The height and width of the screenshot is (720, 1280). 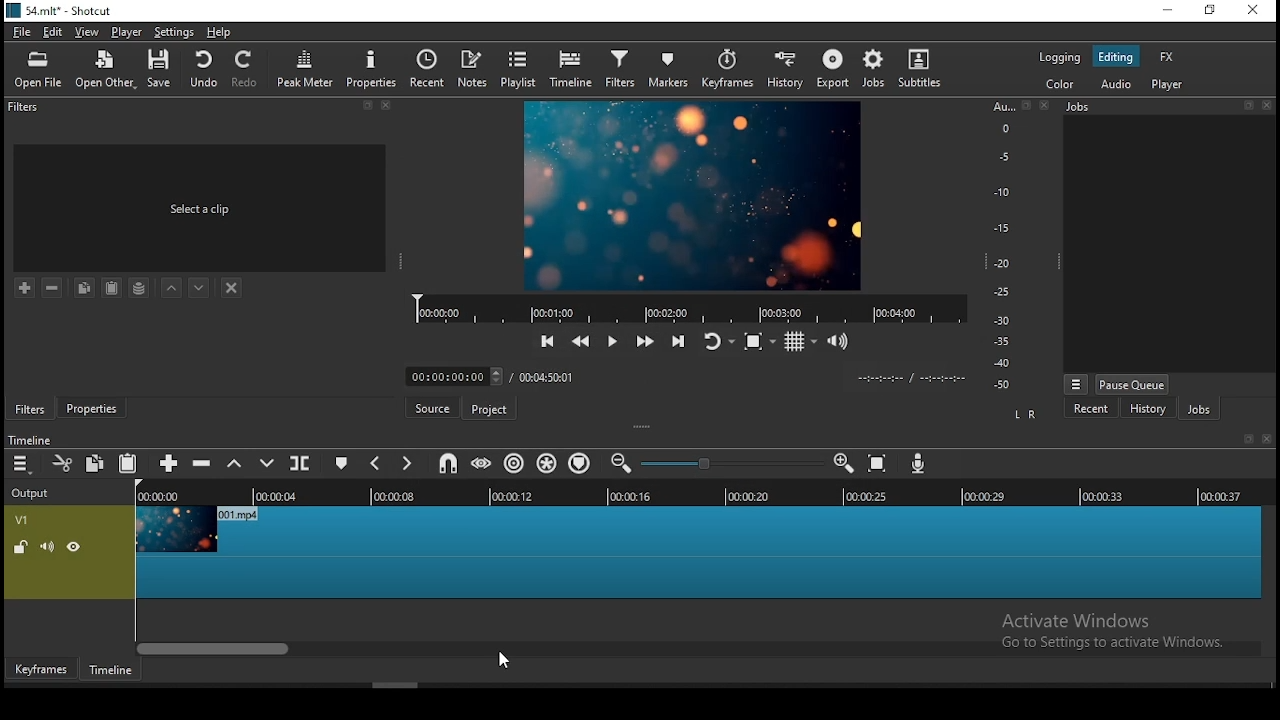 I want to click on 00:00:29, so click(x=987, y=496).